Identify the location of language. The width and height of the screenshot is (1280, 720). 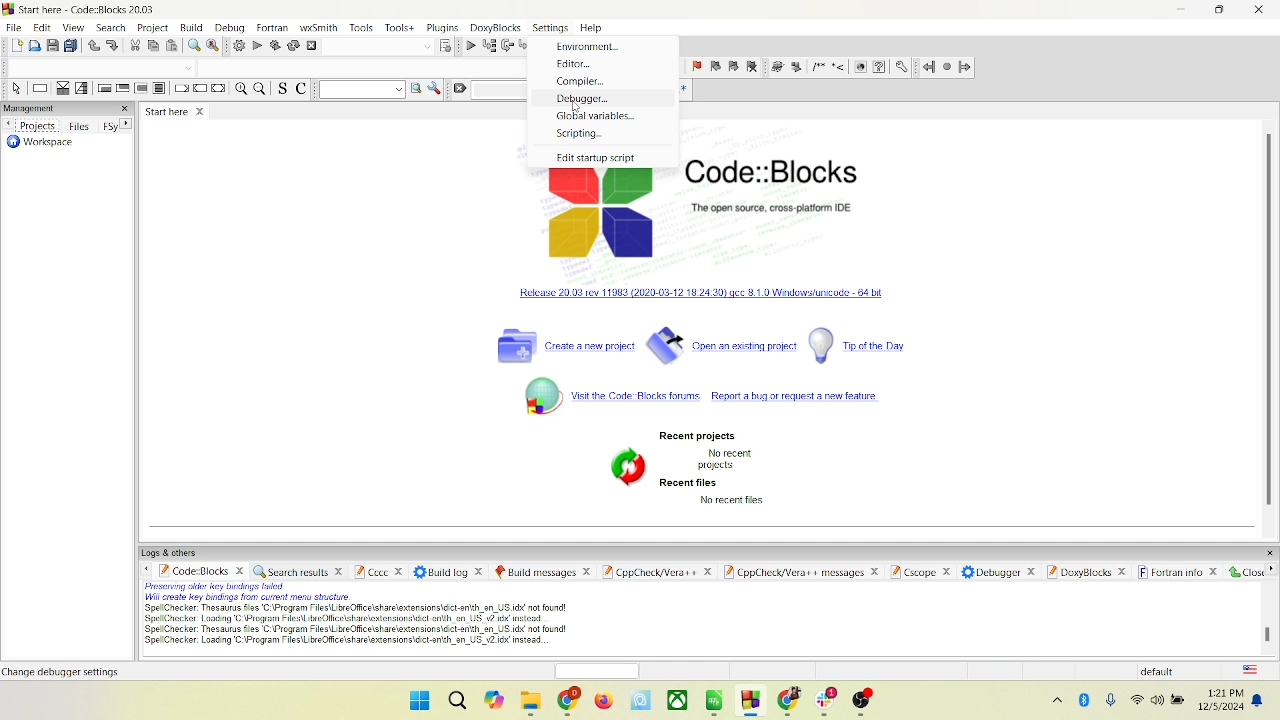
(1248, 669).